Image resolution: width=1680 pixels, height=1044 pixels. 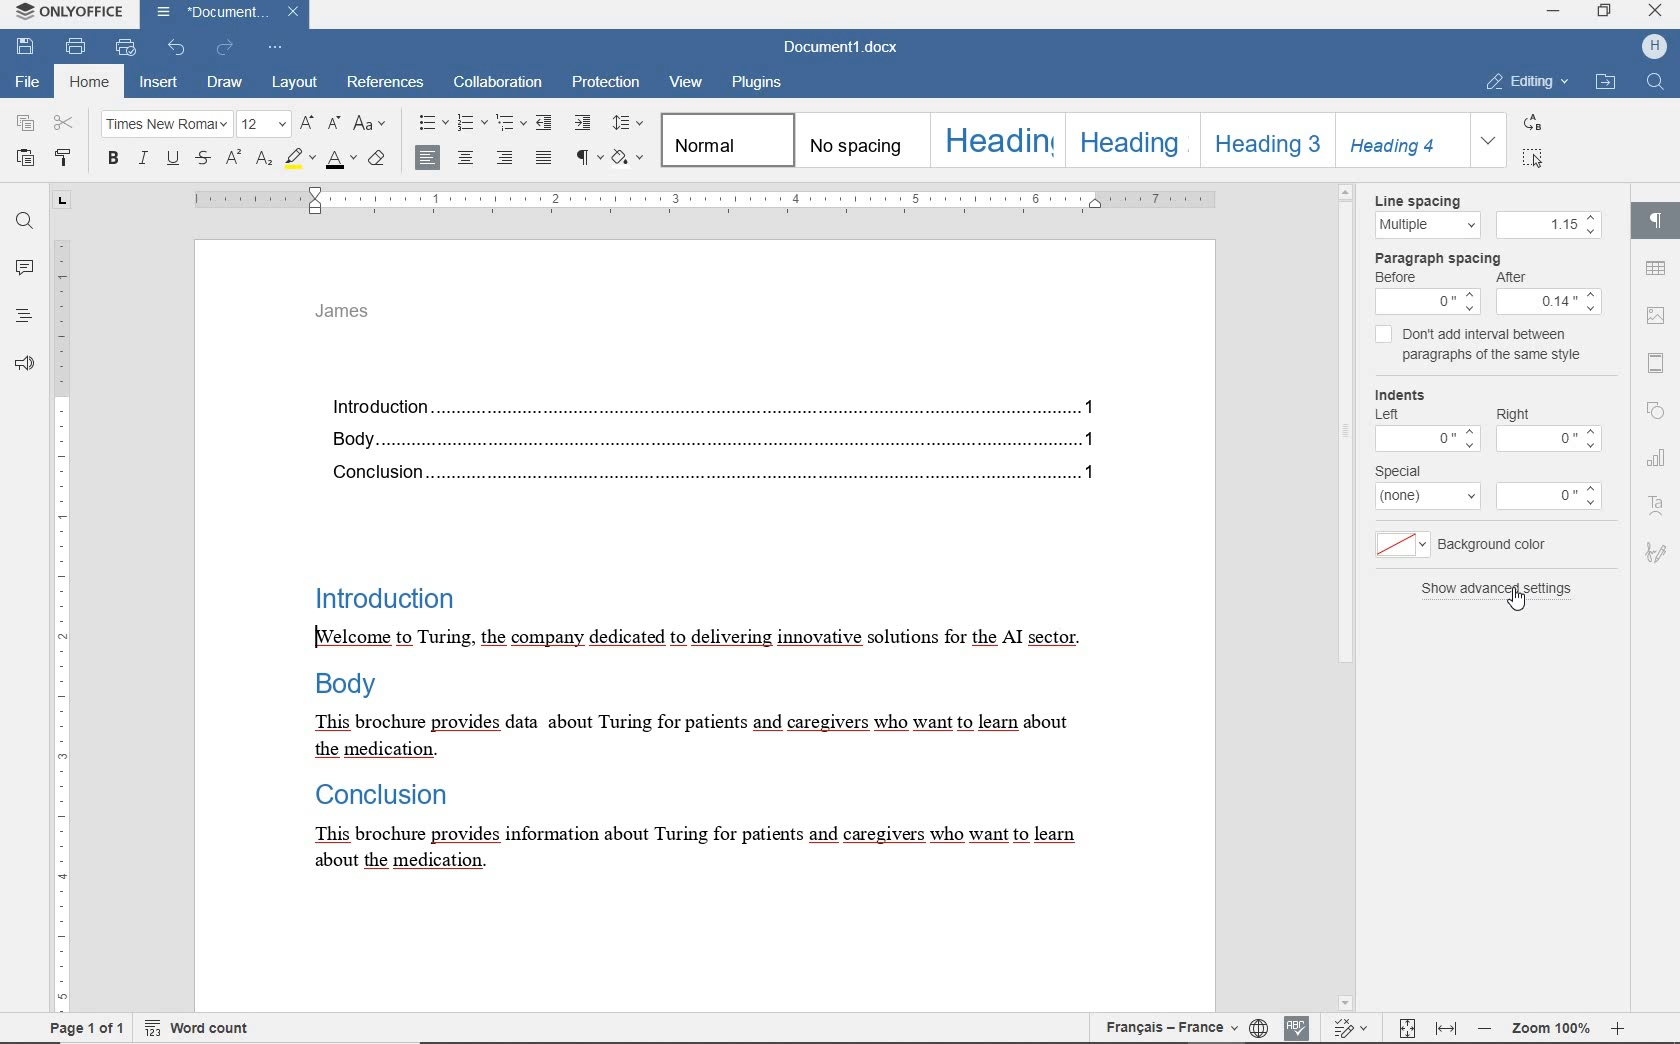 What do you see at coordinates (28, 48) in the screenshot?
I see `save` at bounding box center [28, 48].